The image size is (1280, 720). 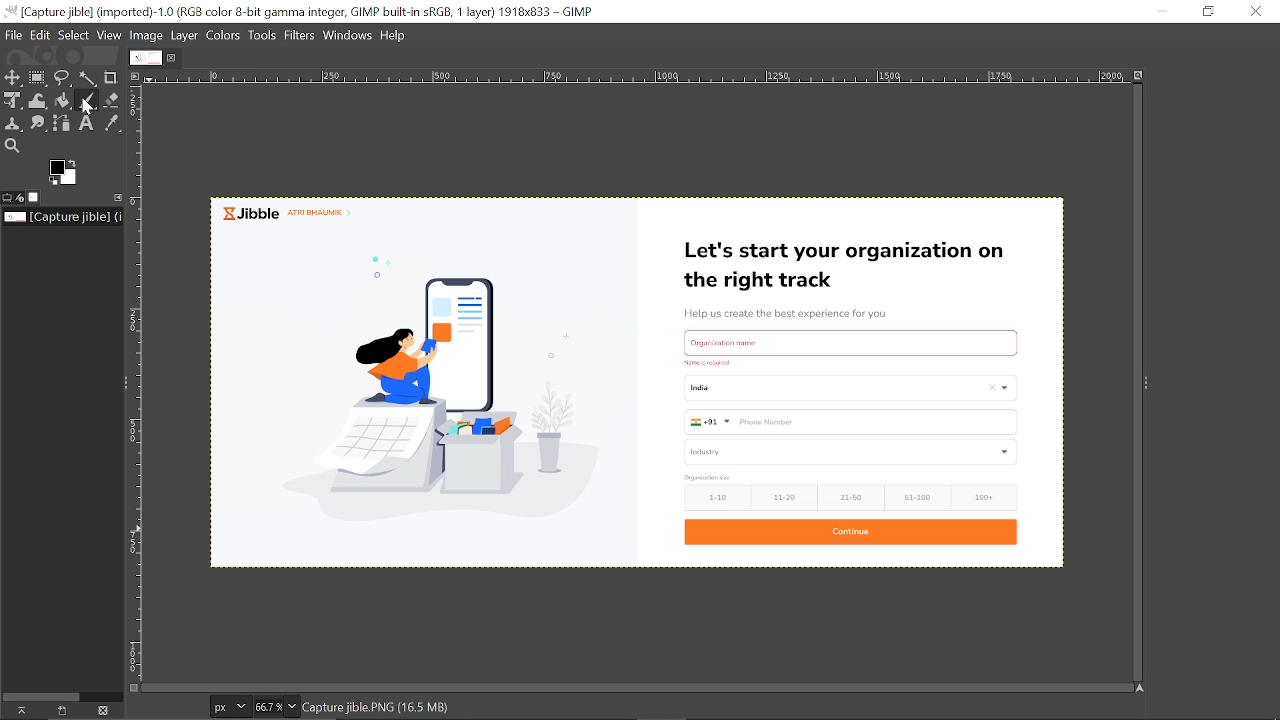 What do you see at coordinates (230, 705) in the screenshot?
I see `Pixel` at bounding box center [230, 705].